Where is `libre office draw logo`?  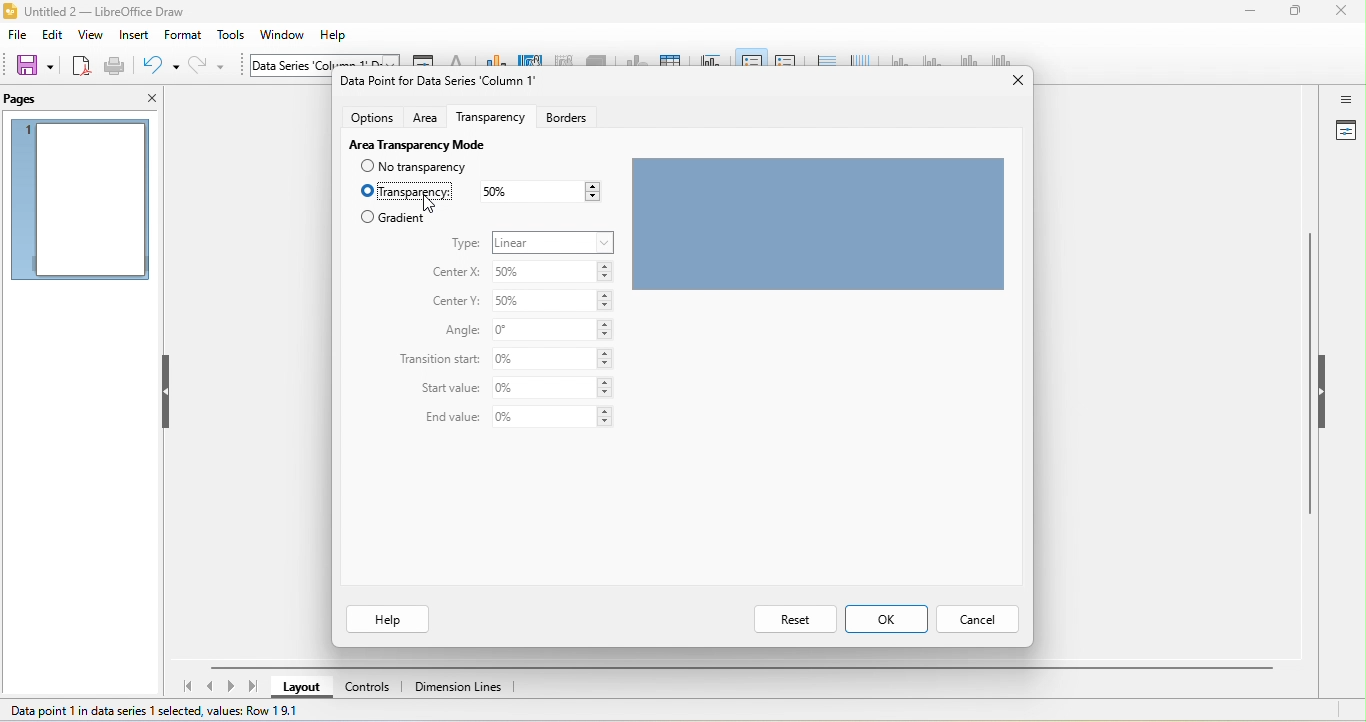
libre office draw logo is located at coordinates (9, 11).